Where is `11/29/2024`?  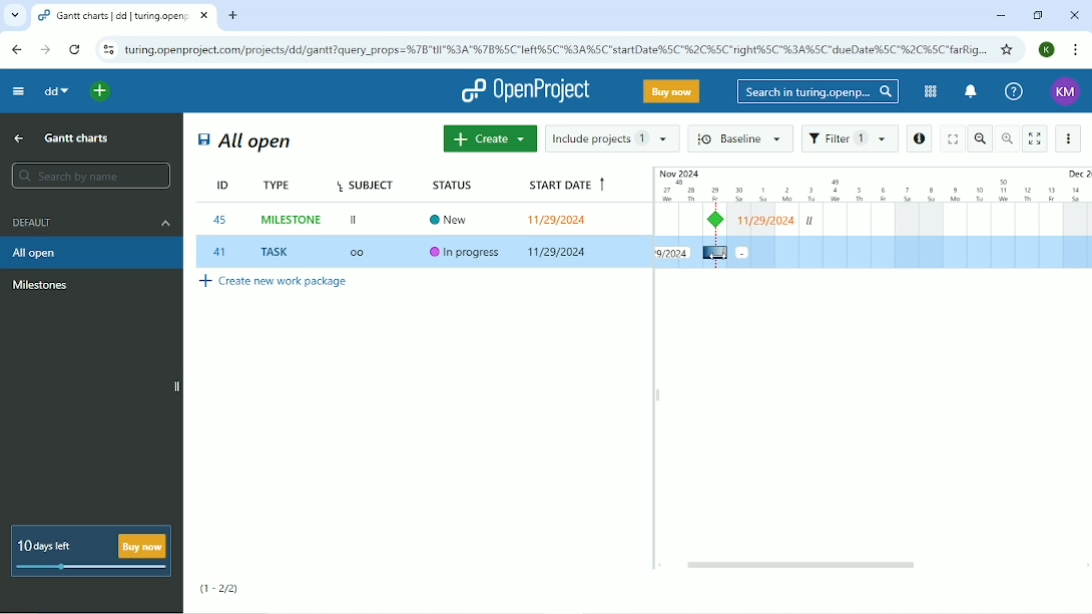
11/29/2024 is located at coordinates (559, 253).